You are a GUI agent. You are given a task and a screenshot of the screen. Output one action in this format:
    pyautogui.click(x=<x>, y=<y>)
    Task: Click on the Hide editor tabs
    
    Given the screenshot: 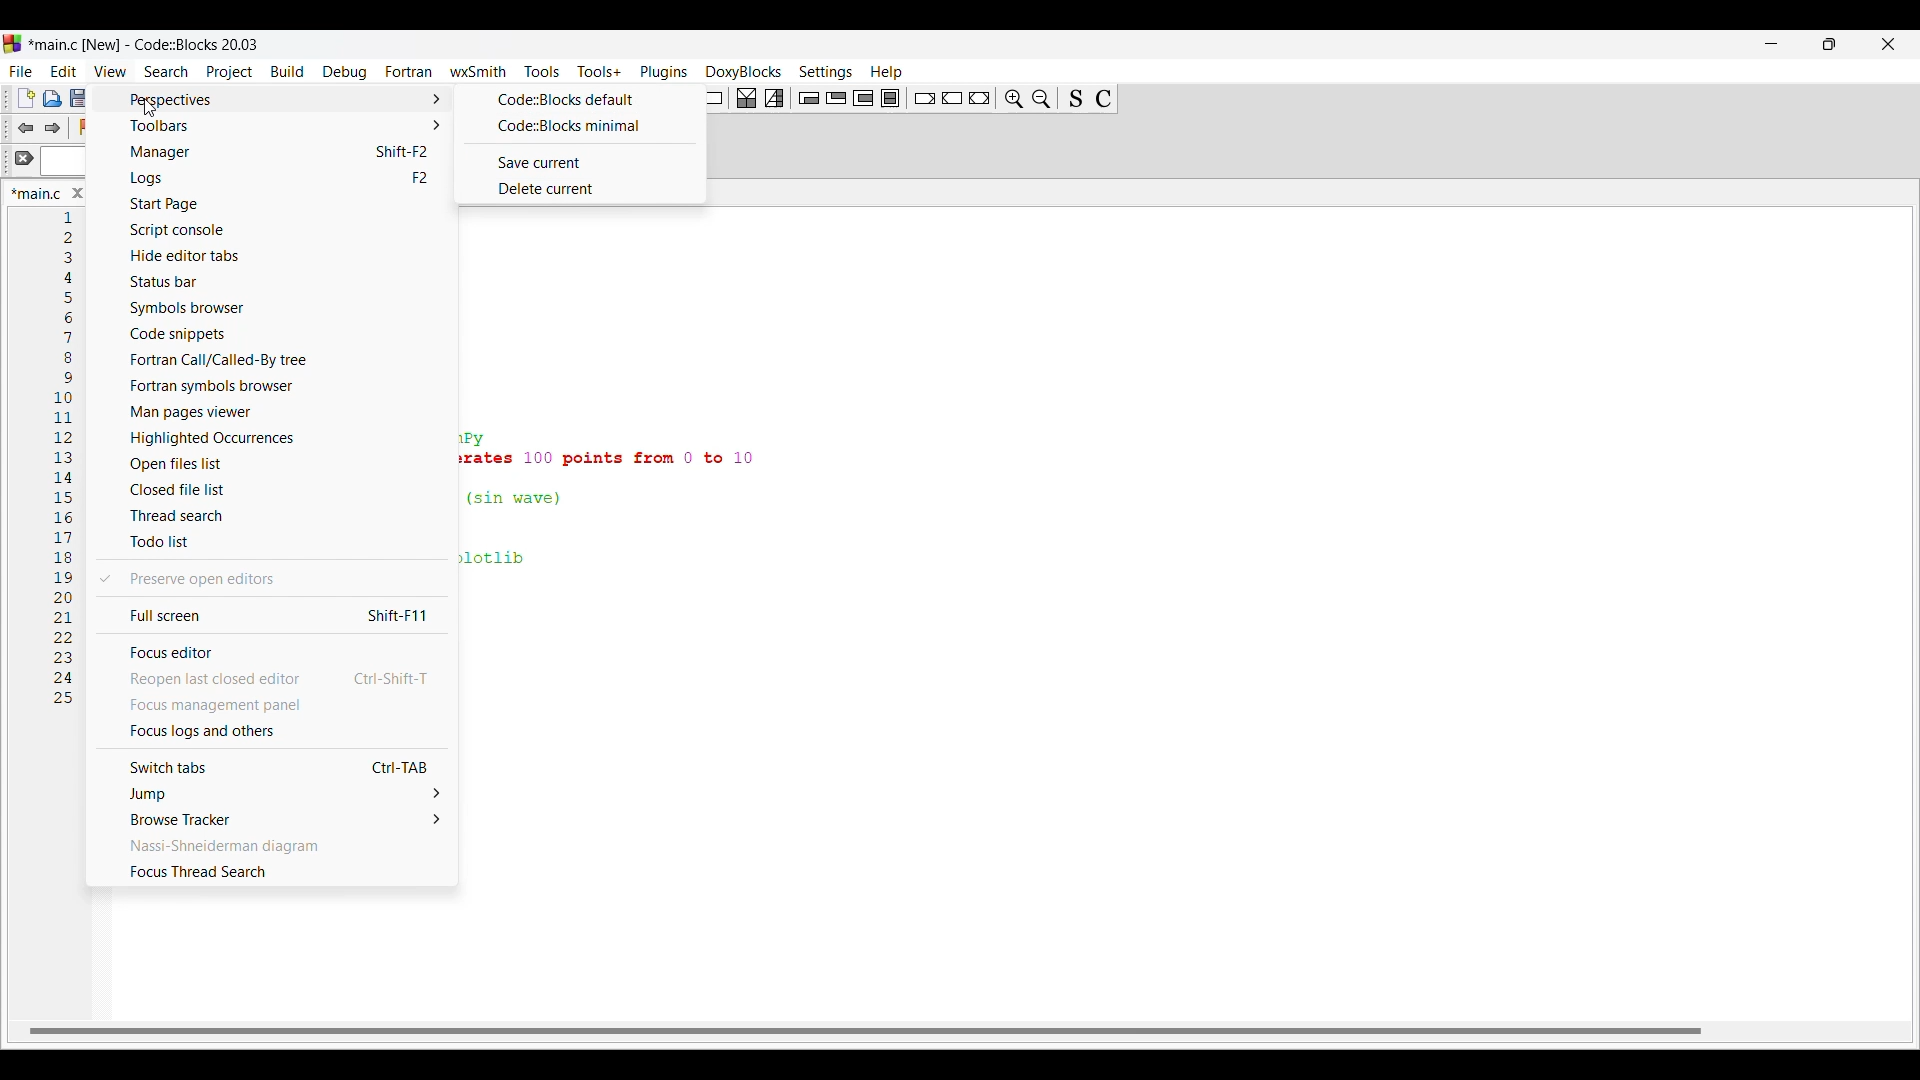 What is the action you would take?
    pyautogui.click(x=277, y=256)
    